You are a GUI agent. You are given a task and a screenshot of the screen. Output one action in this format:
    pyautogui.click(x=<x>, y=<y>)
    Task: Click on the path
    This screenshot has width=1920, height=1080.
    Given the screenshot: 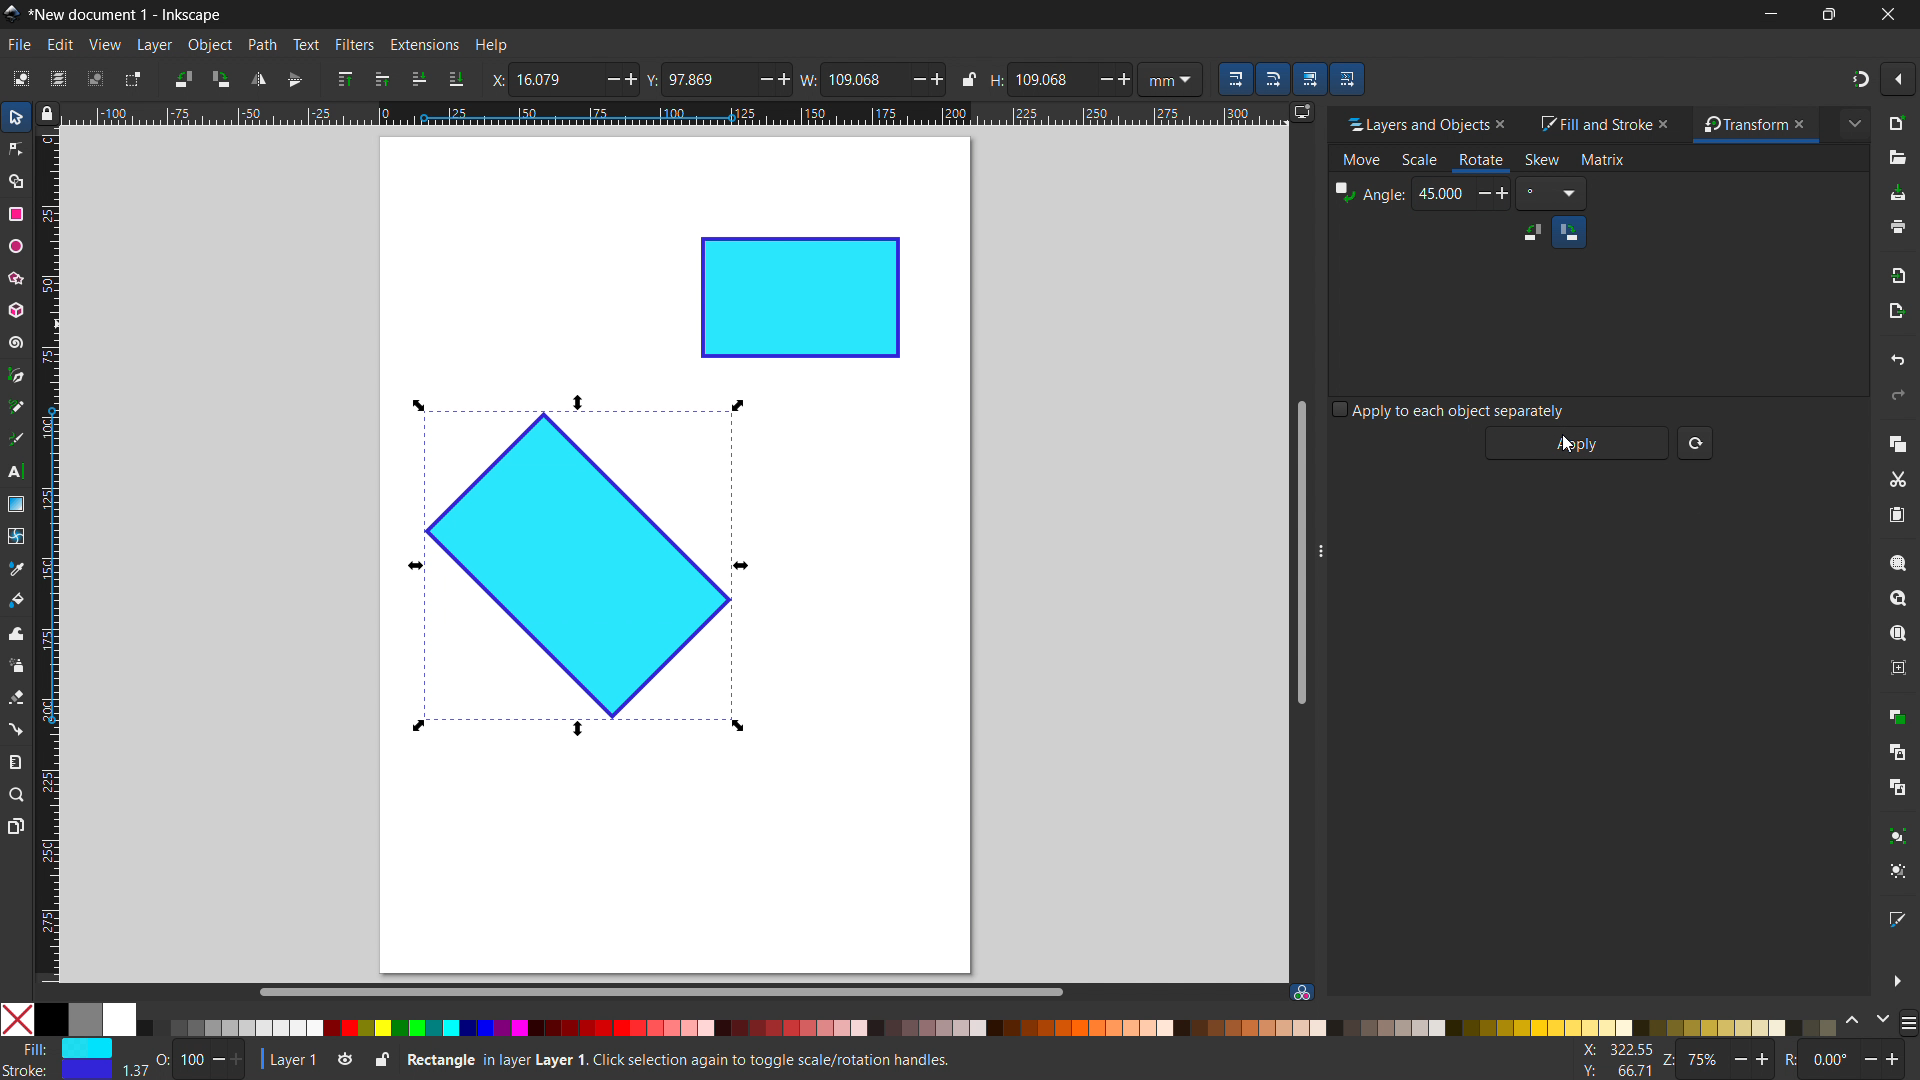 What is the action you would take?
    pyautogui.click(x=262, y=45)
    